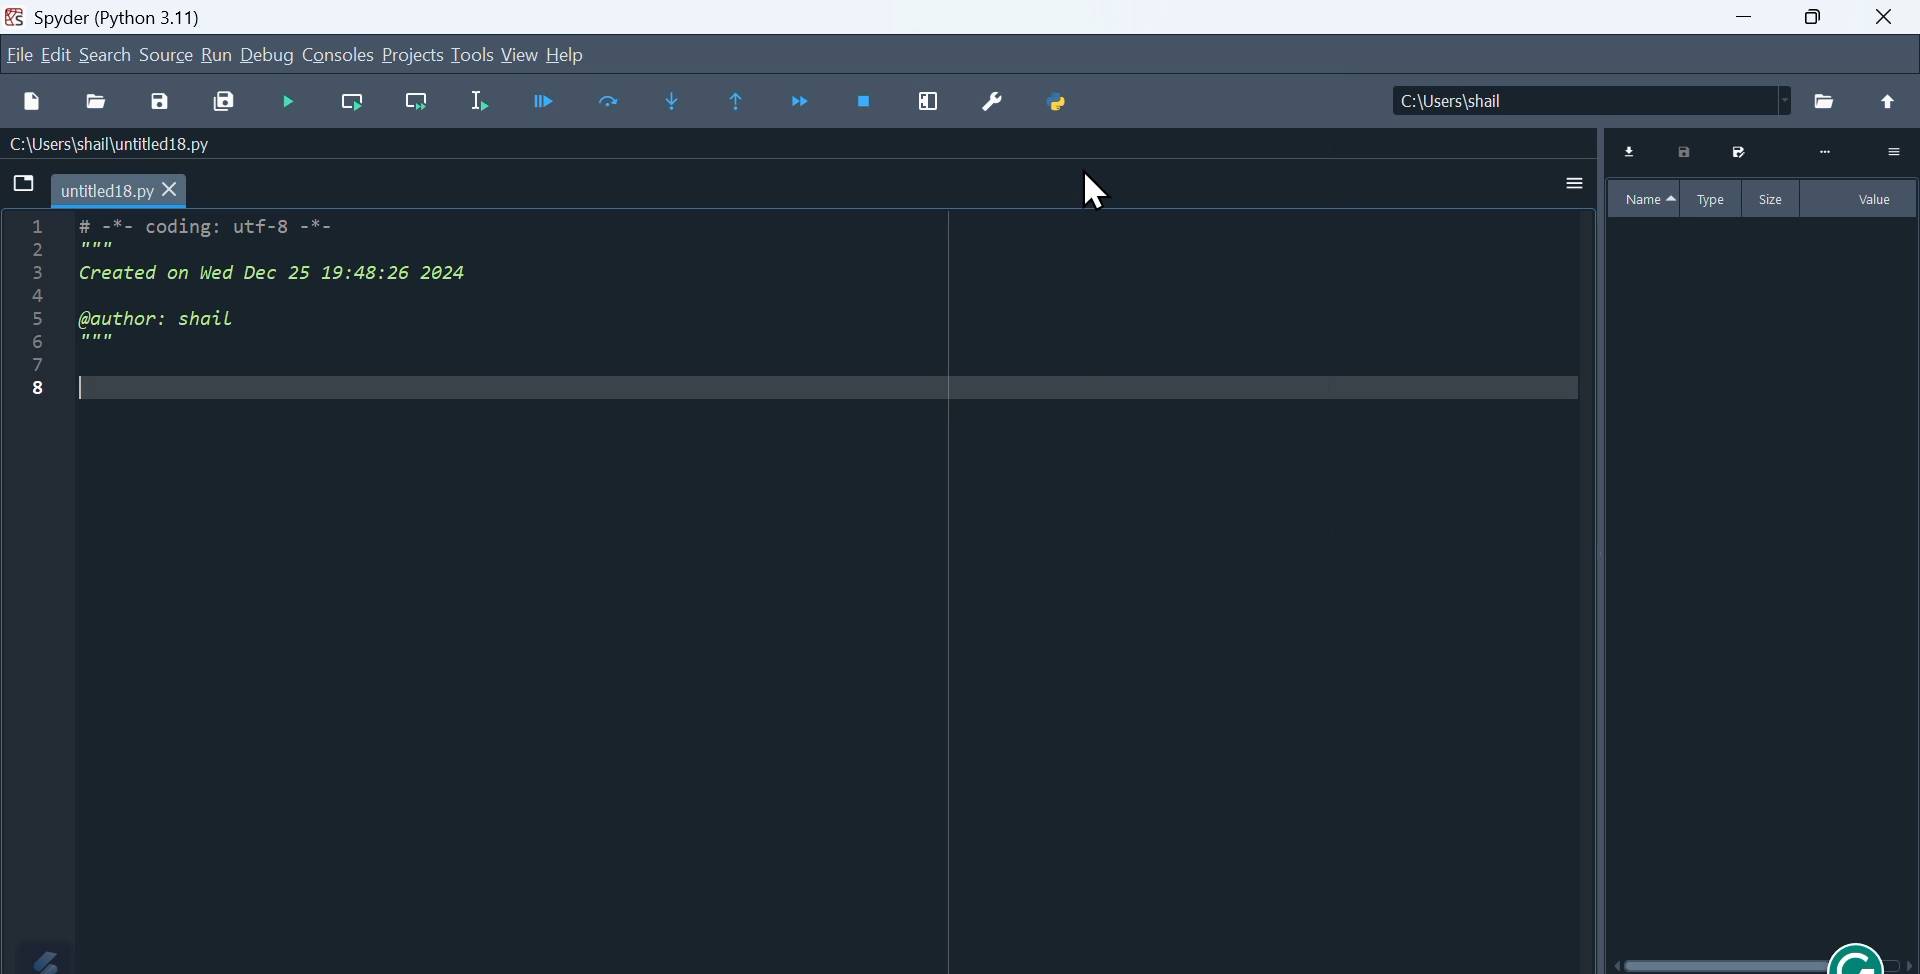  Describe the element at coordinates (420, 99) in the screenshot. I see `run current sale and go to the next one` at that location.